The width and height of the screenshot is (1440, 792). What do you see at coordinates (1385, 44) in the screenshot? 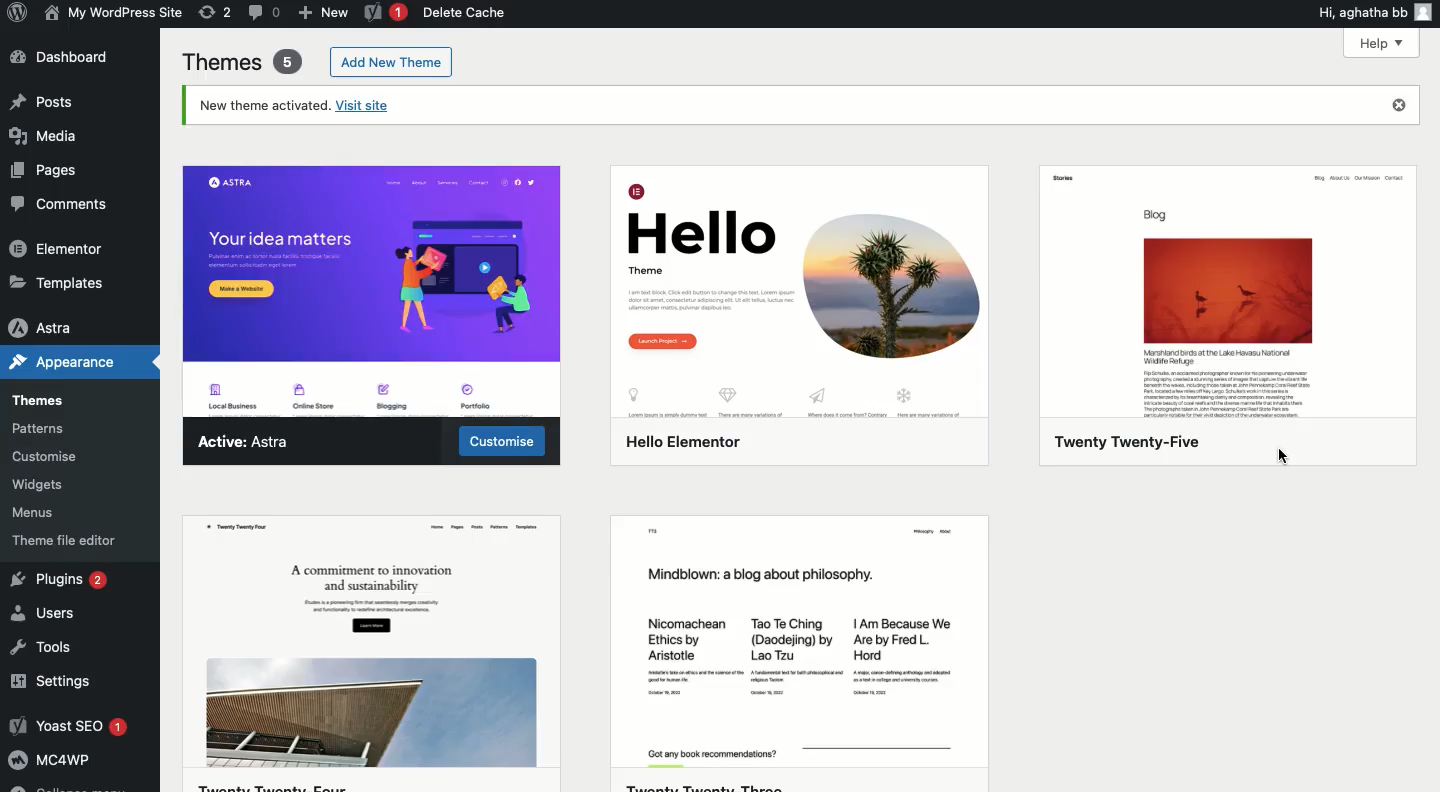
I see `Help` at bounding box center [1385, 44].